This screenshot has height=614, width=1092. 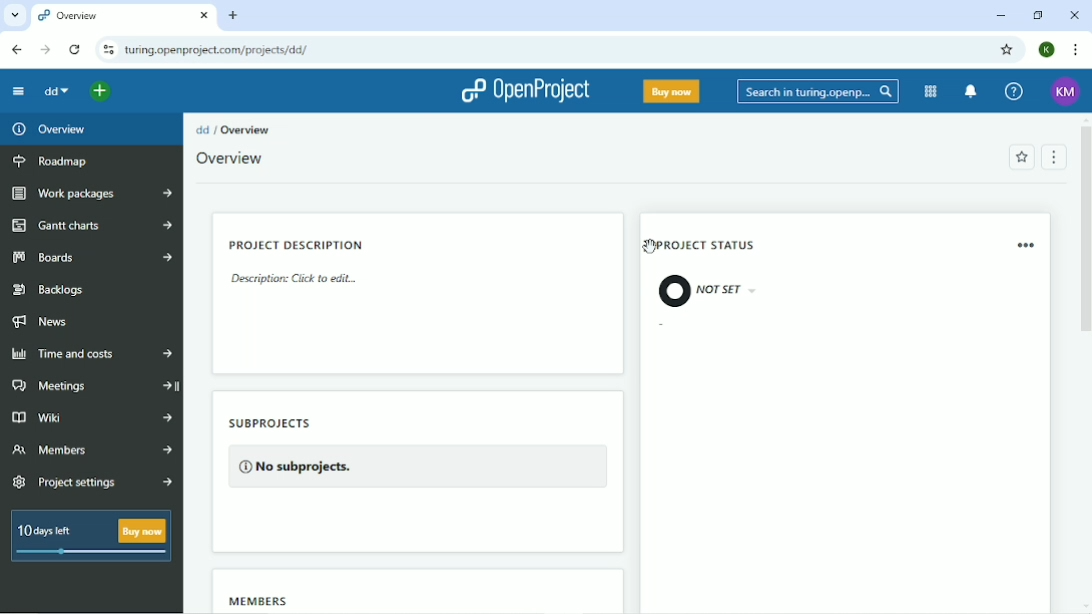 I want to click on dd, so click(x=203, y=130).